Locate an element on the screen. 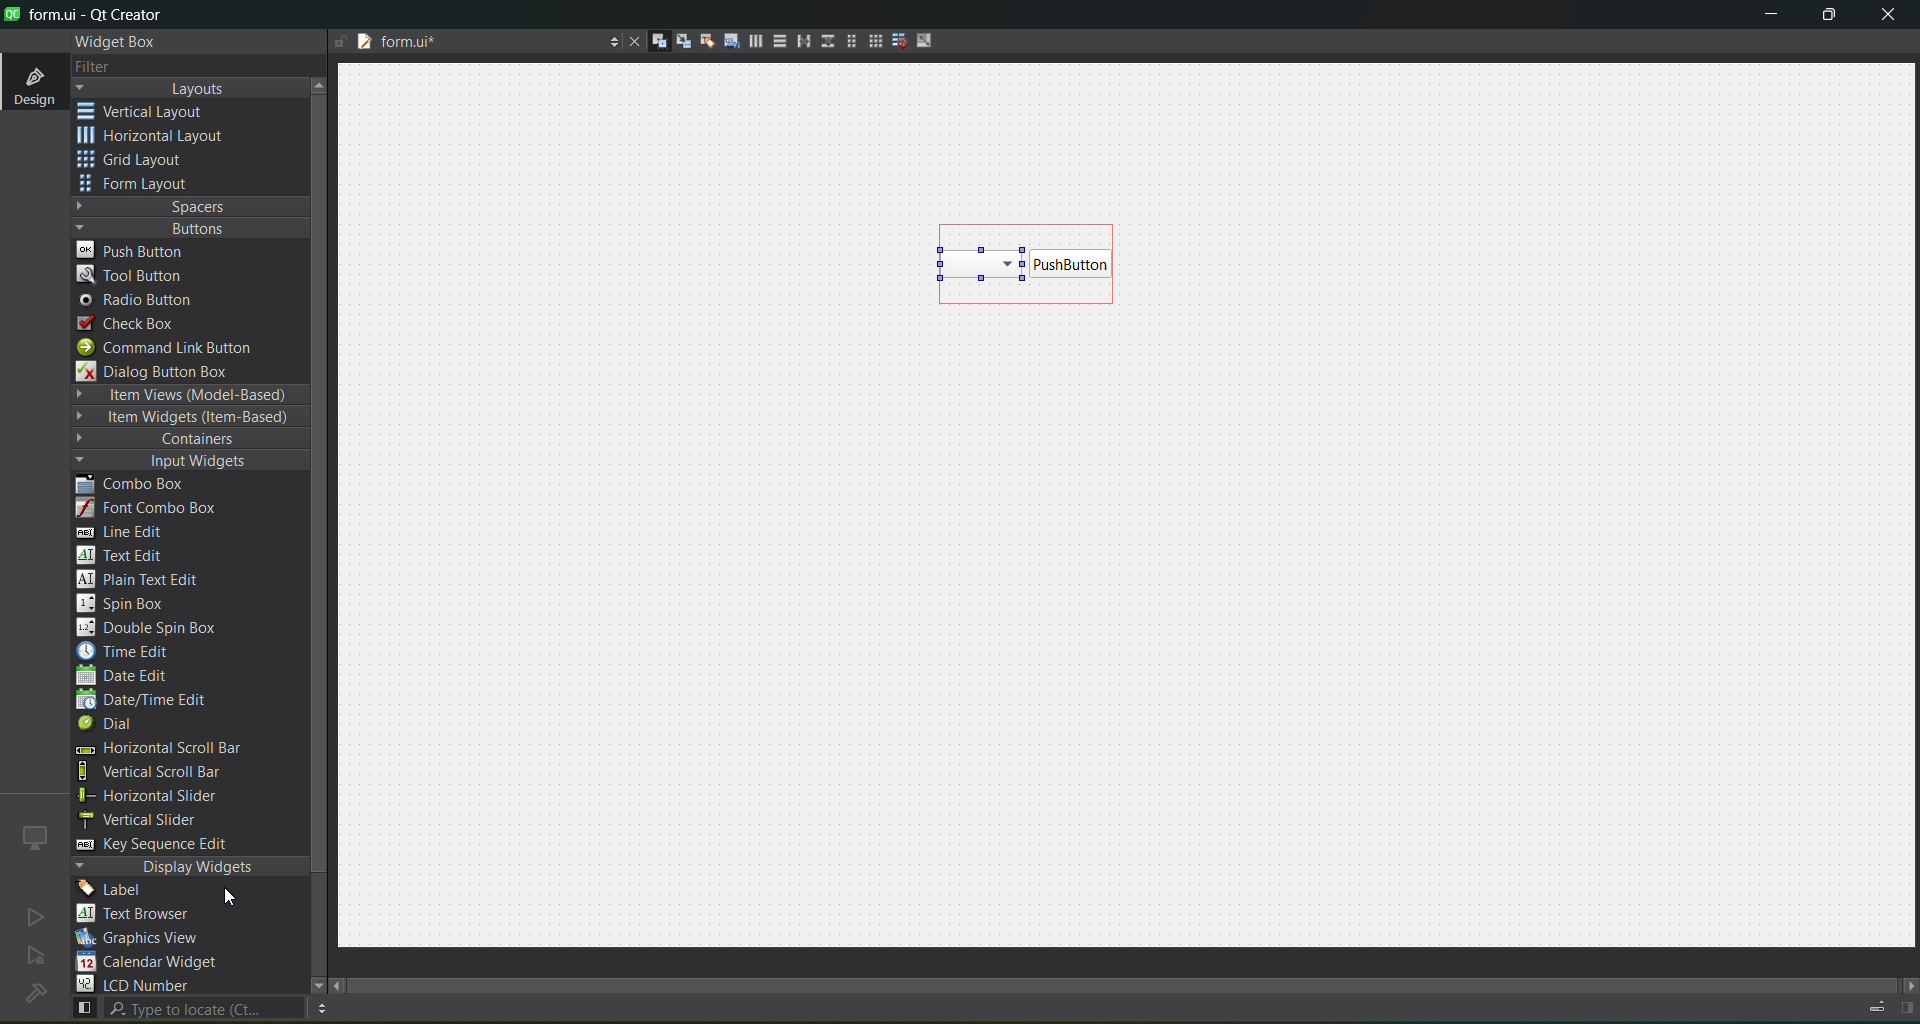 This screenshot has height=1024, width=1920. edit widgets is located at coordinates (651, 42).